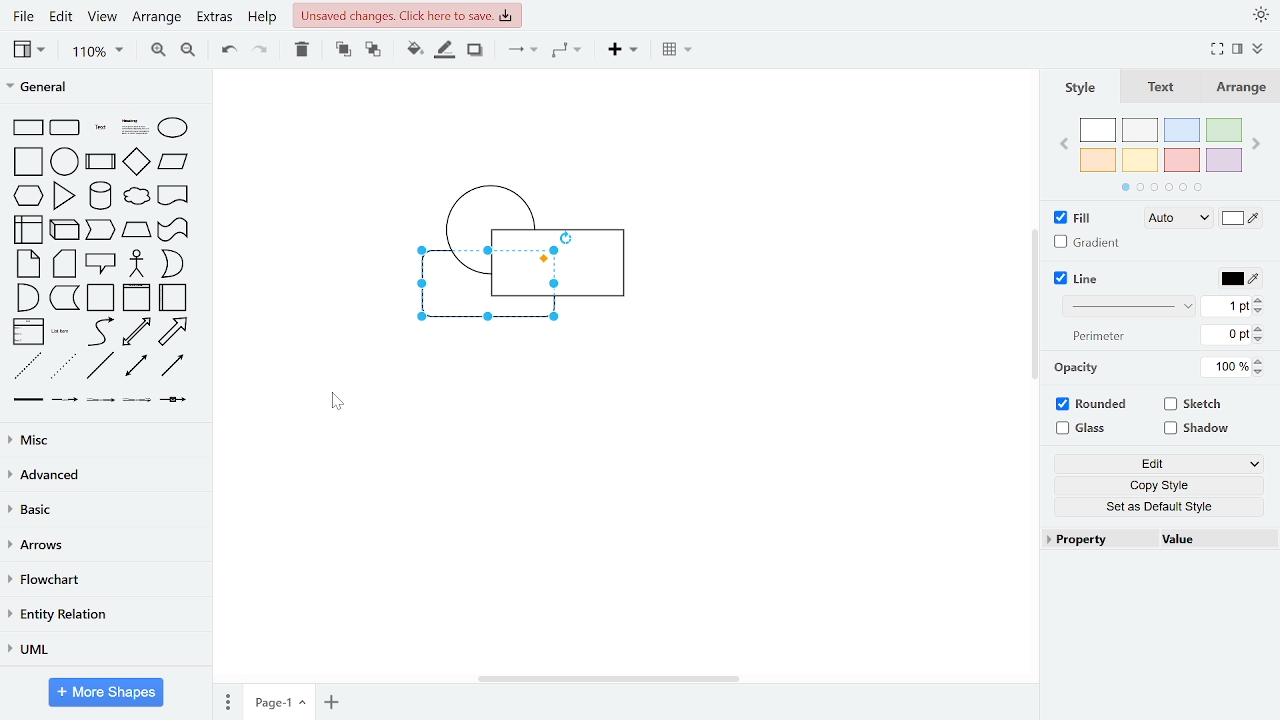 The height and width of the screenshot is (720, 1280). Describe the element at coordinates (1098, 159) in the screenshot. I see `orange` at that location.